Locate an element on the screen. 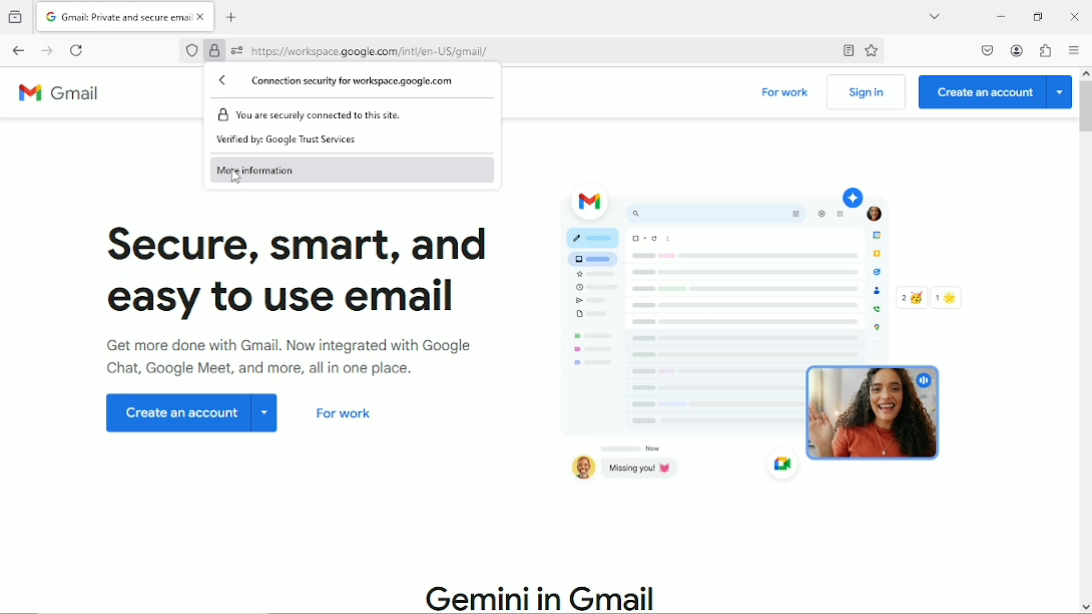  Minimize is located at coordinates (999, 15).